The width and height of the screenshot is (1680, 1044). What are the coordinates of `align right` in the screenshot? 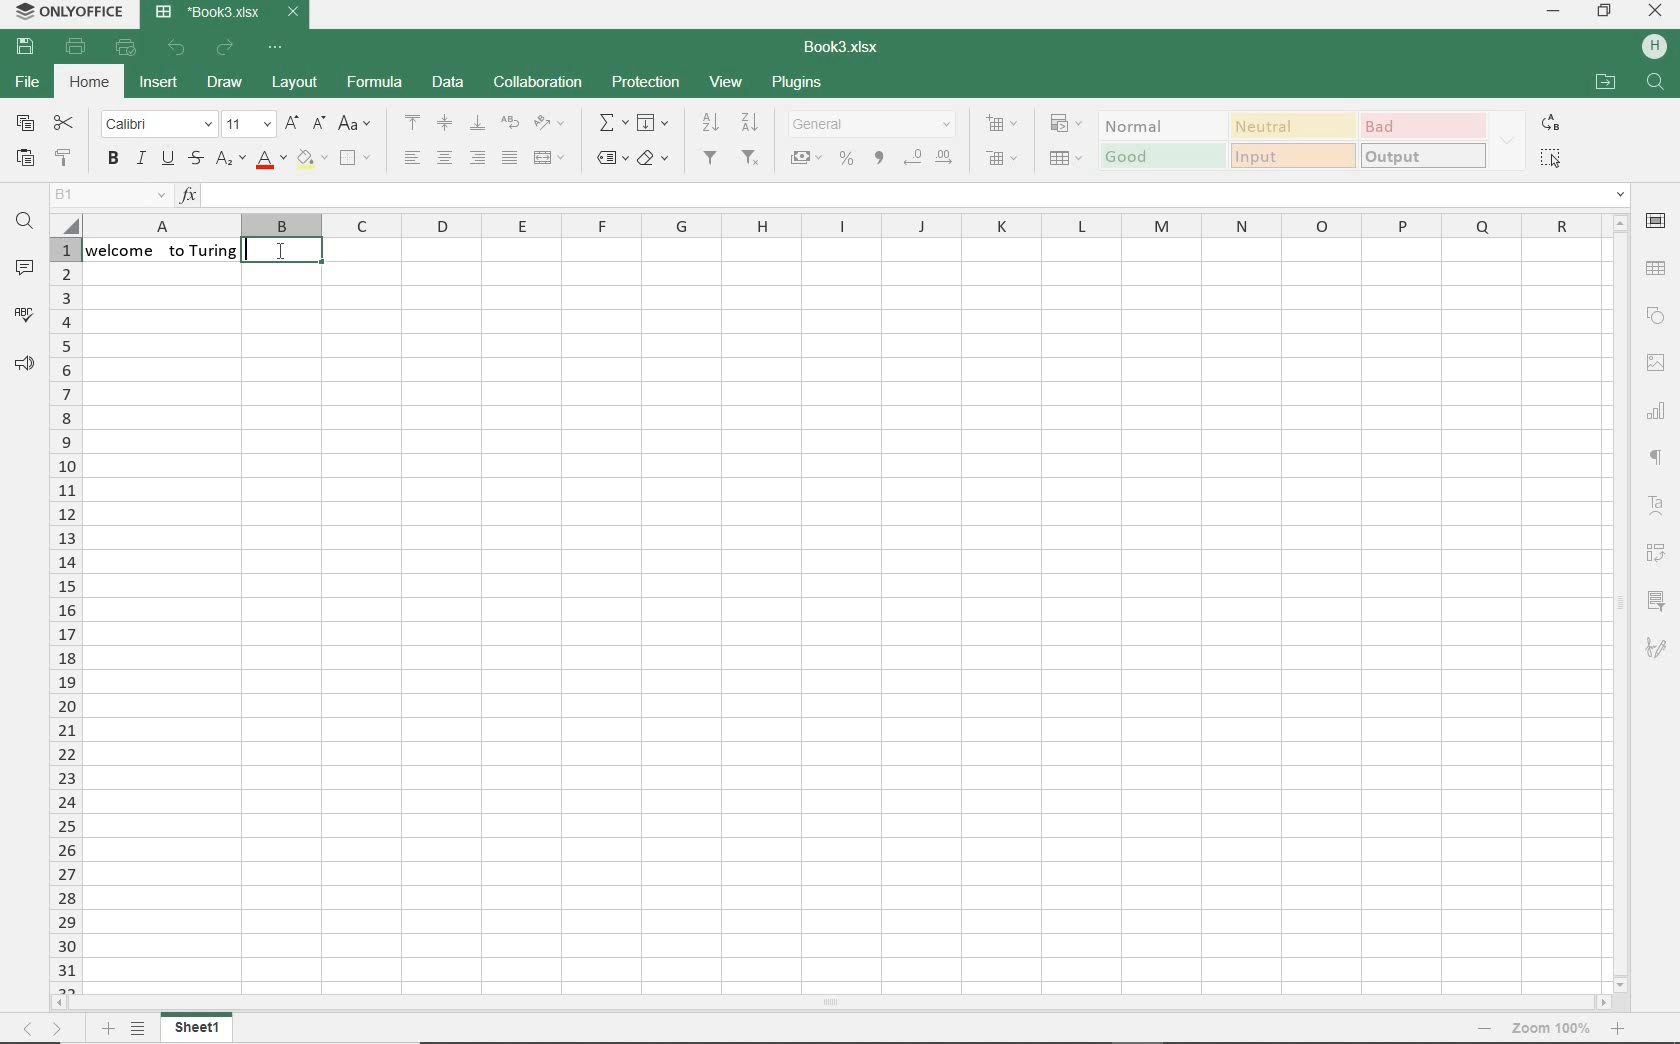 It's located at (480, 159).